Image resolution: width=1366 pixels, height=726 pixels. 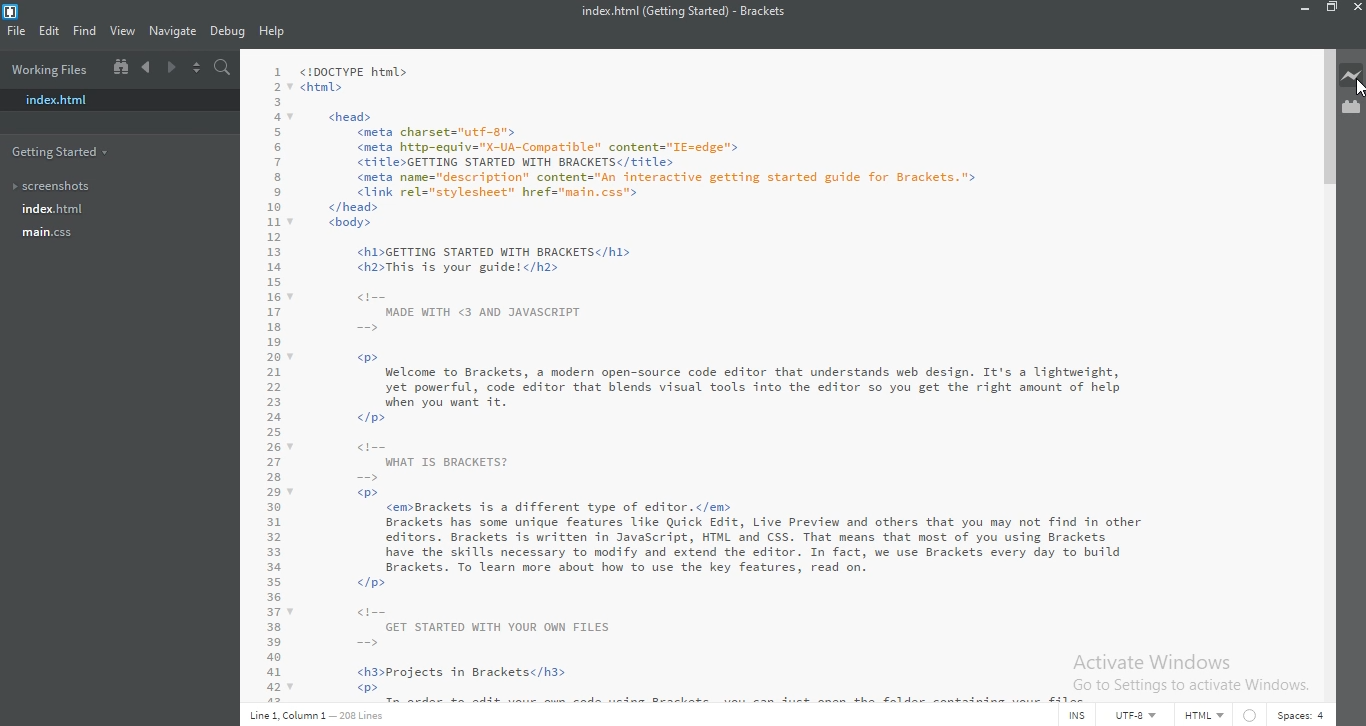 What do you see at coordinates (51, 70) in the screenshot?
I see `Working files` at bounding box center [51, 70].